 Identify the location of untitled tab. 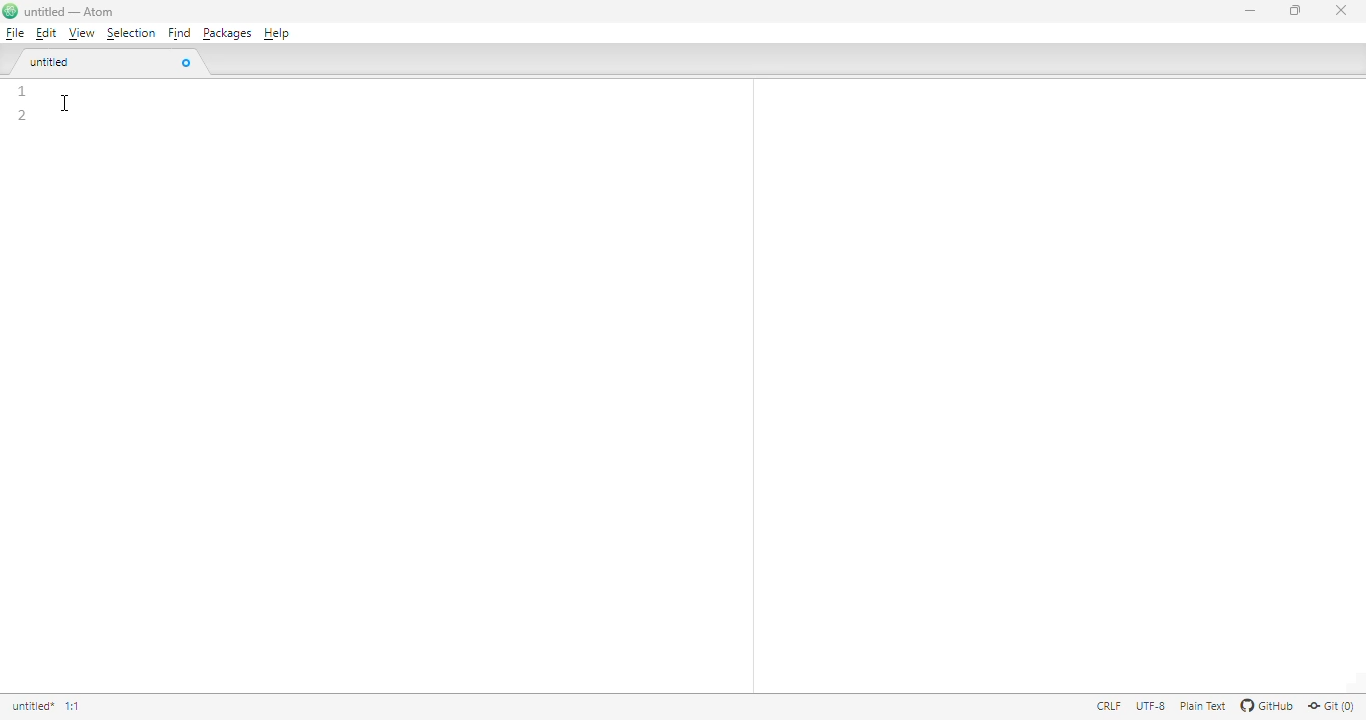
(98, 61).